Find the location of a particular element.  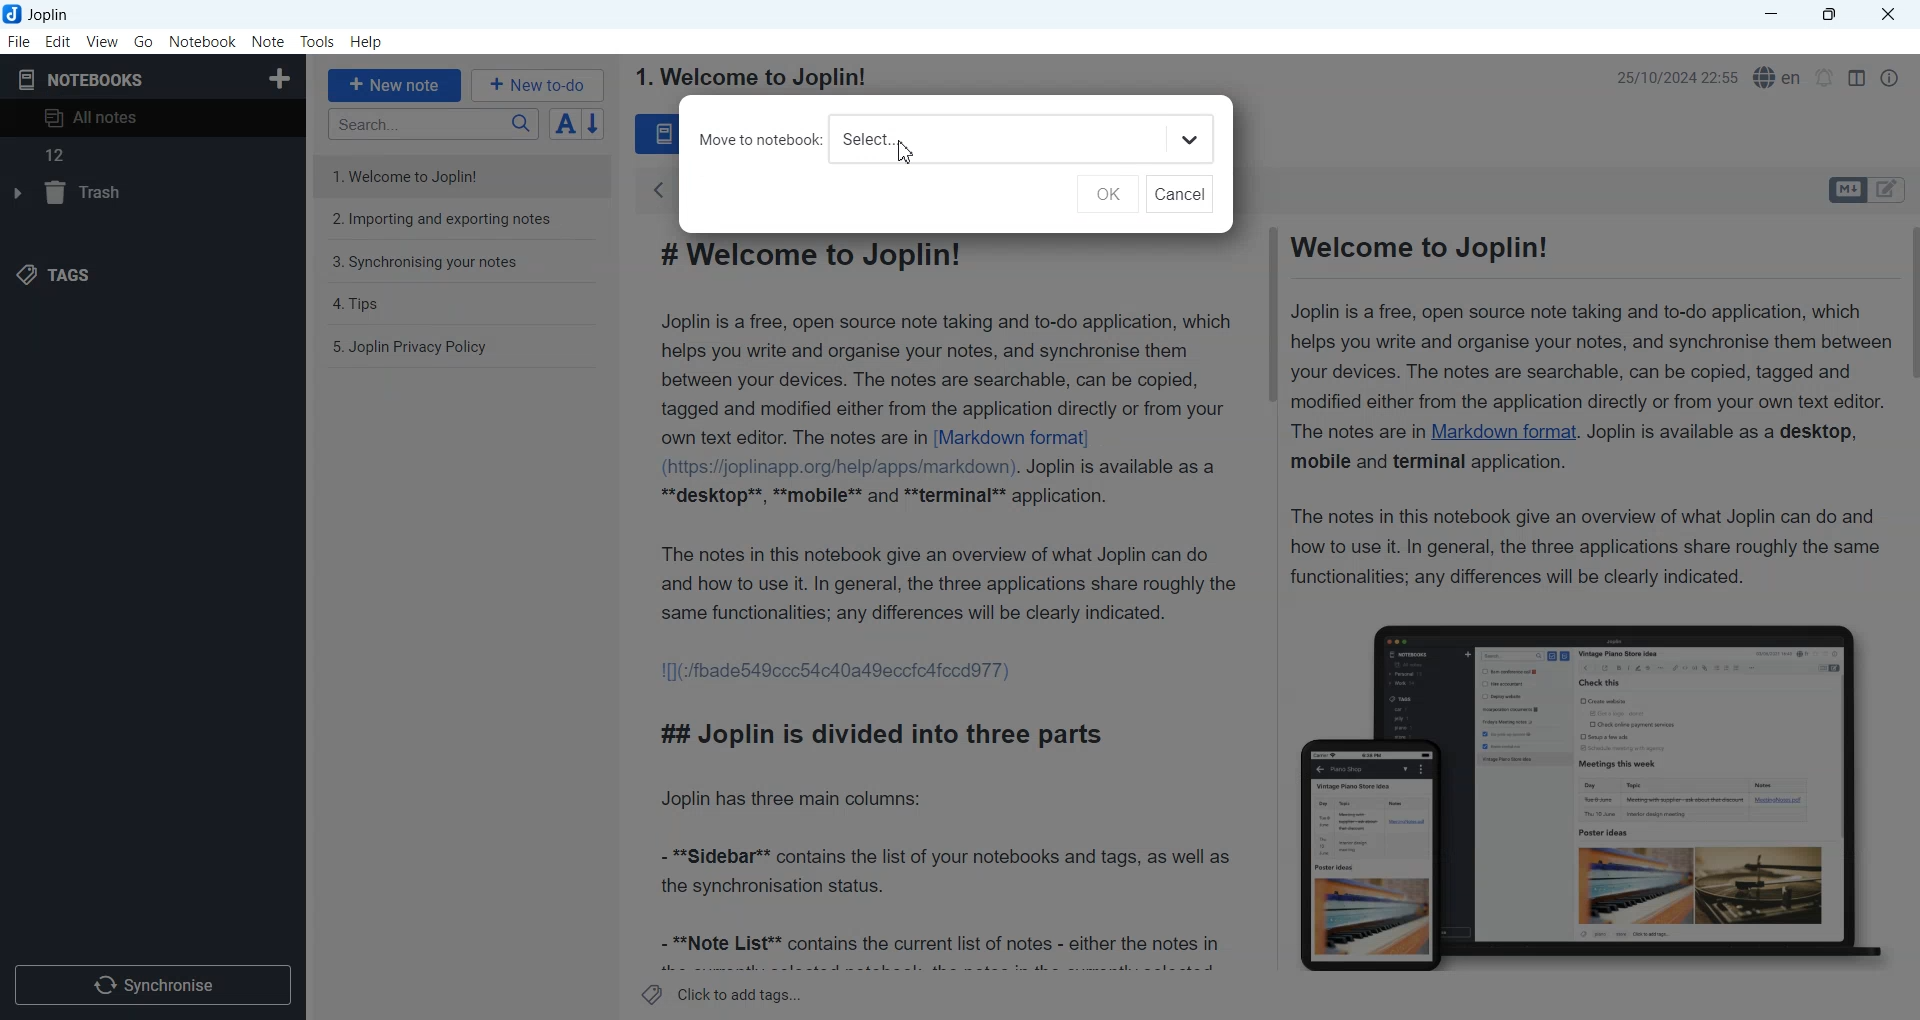

File  is located at coordinates (18, 41).